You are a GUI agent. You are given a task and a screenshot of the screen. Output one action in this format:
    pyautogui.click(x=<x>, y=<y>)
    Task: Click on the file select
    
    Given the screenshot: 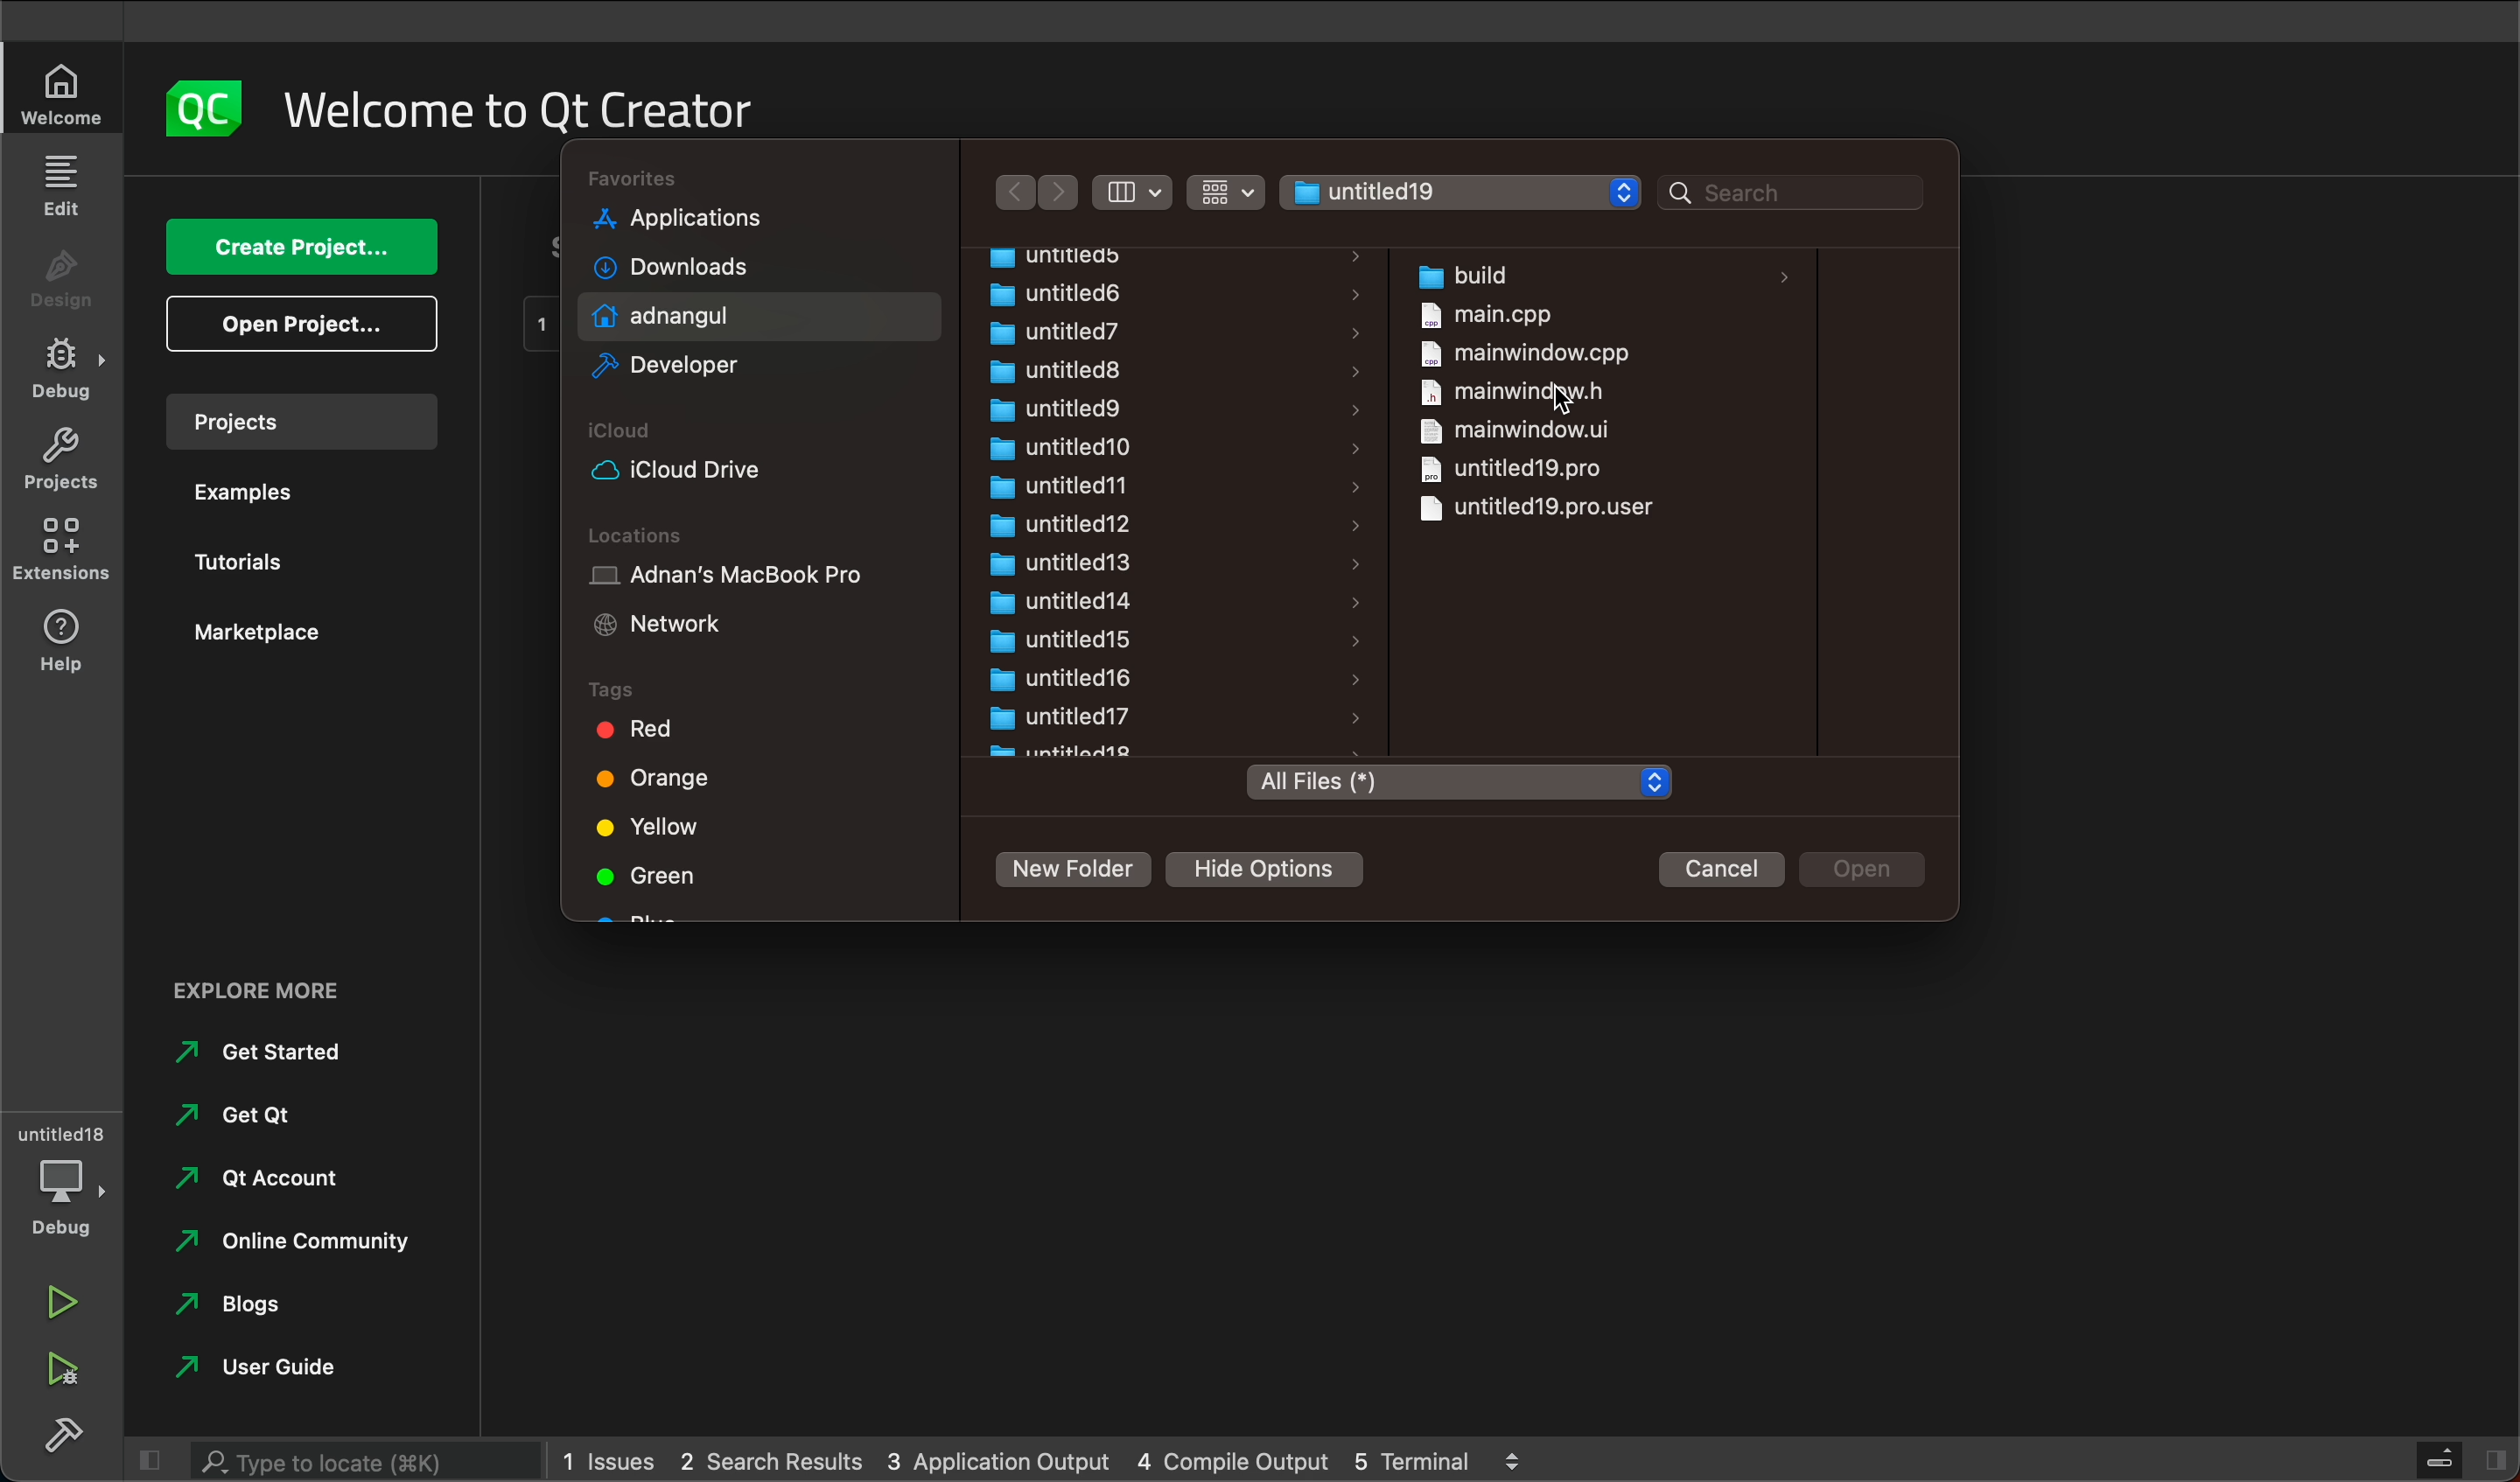 What is the action you would take?
    pyautogui.click(x=1461, y=193)
    